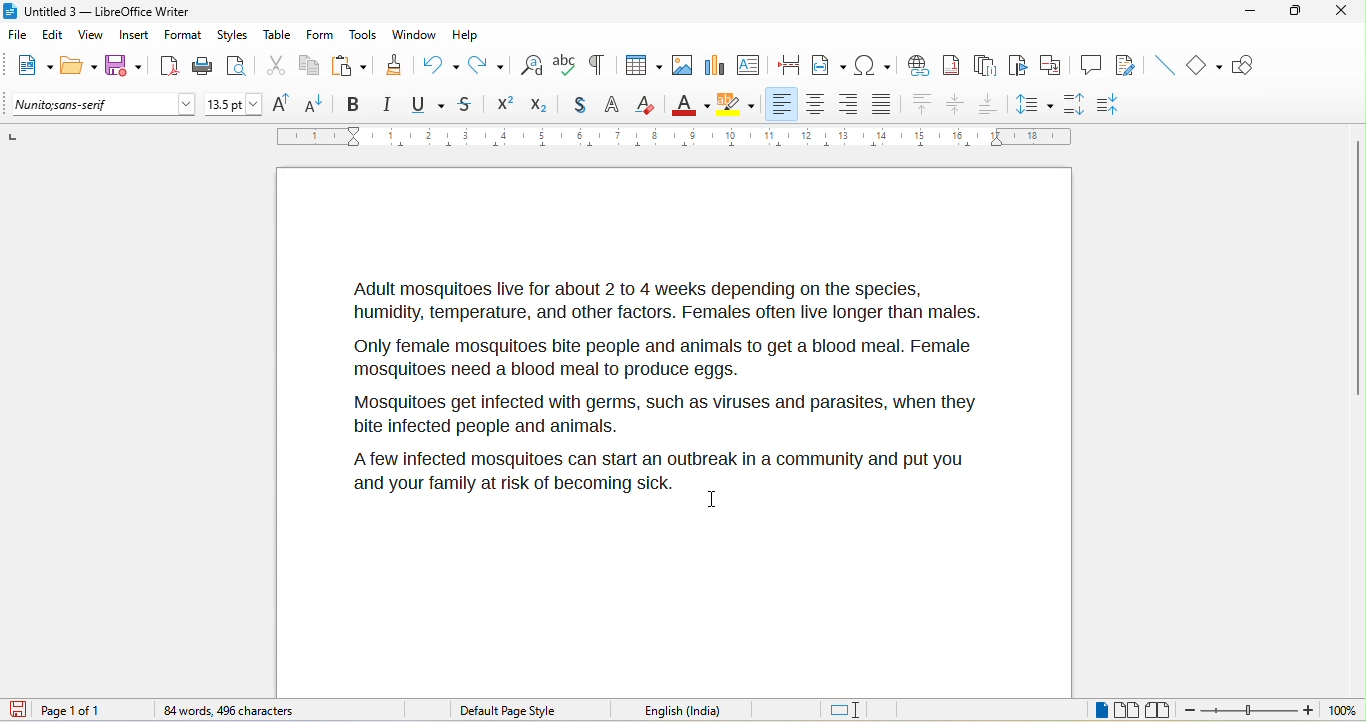  What do you see at coordinates (1112, 105) in the screenshot?
I see `decrease paragraph spacing` at bounding box center [1112, 105].